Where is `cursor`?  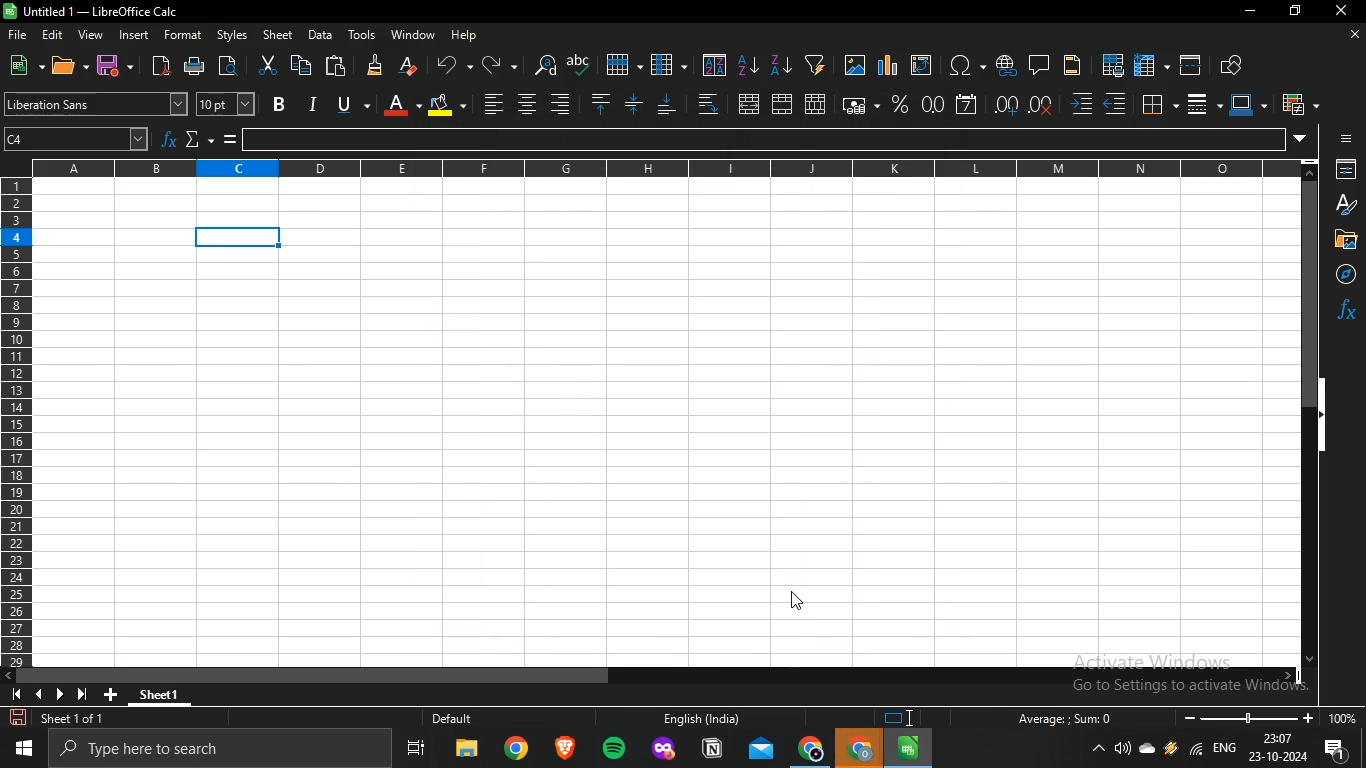
cursor is located at coordinates (802, 600).